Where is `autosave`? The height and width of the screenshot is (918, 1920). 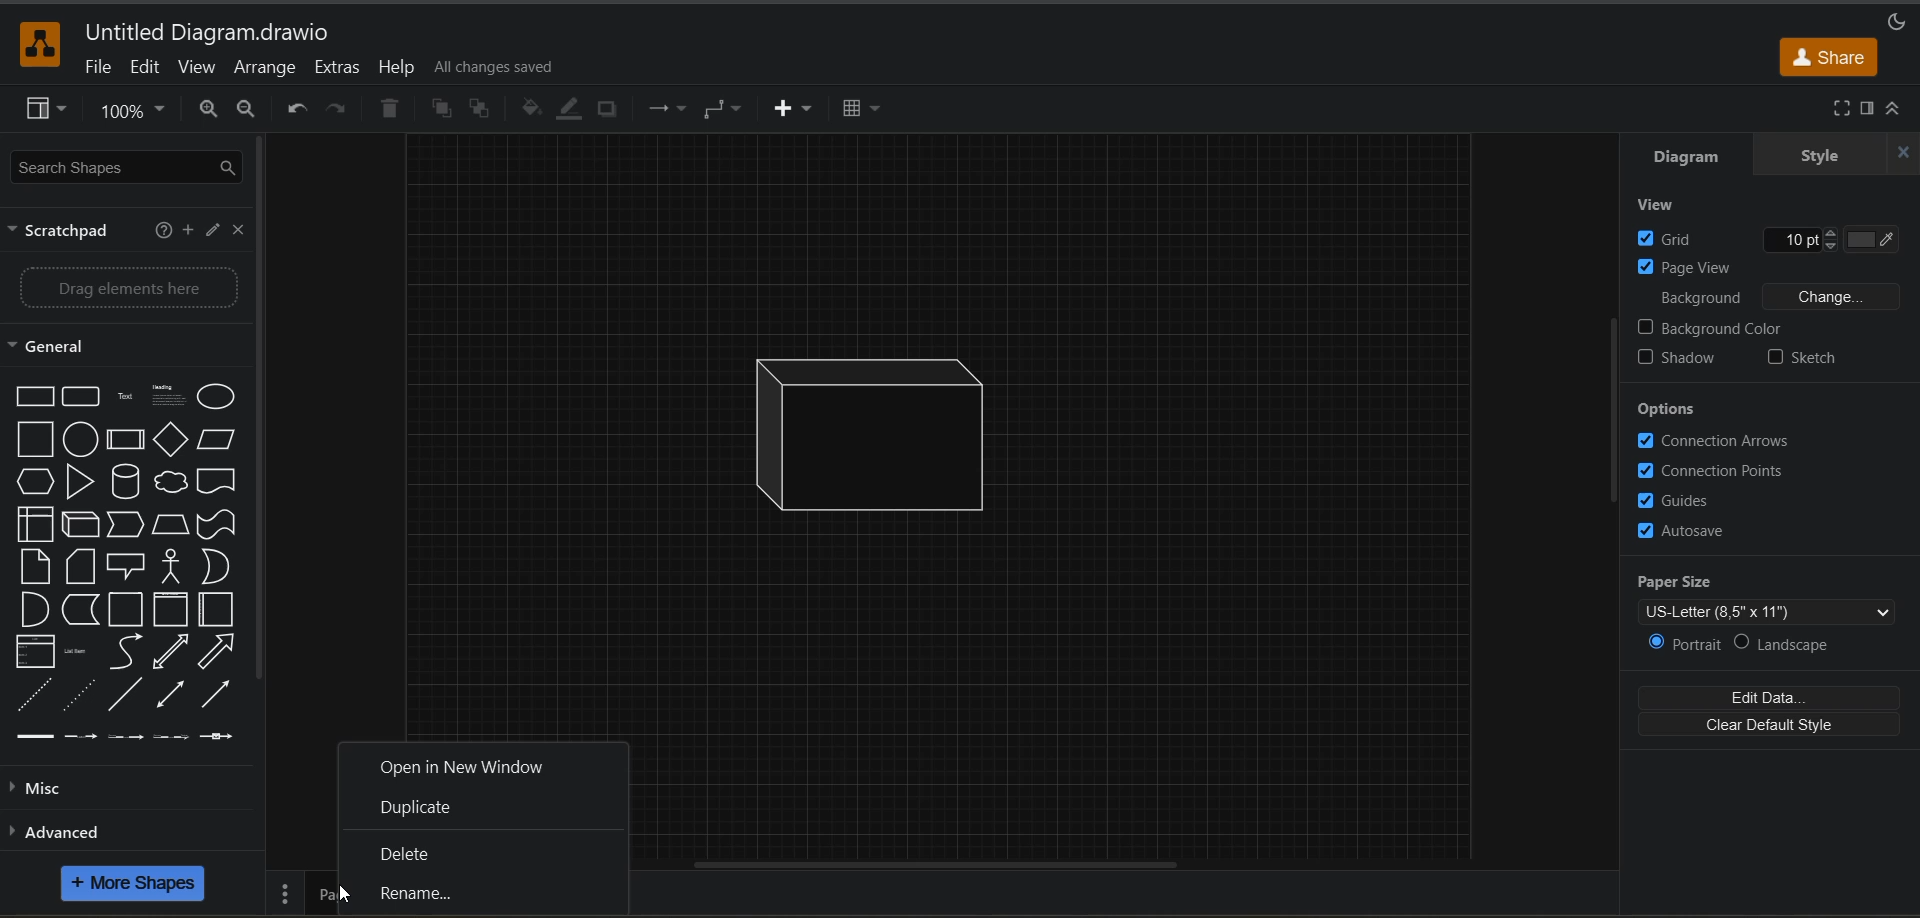 autosave is located at coordinates (1685, 533).